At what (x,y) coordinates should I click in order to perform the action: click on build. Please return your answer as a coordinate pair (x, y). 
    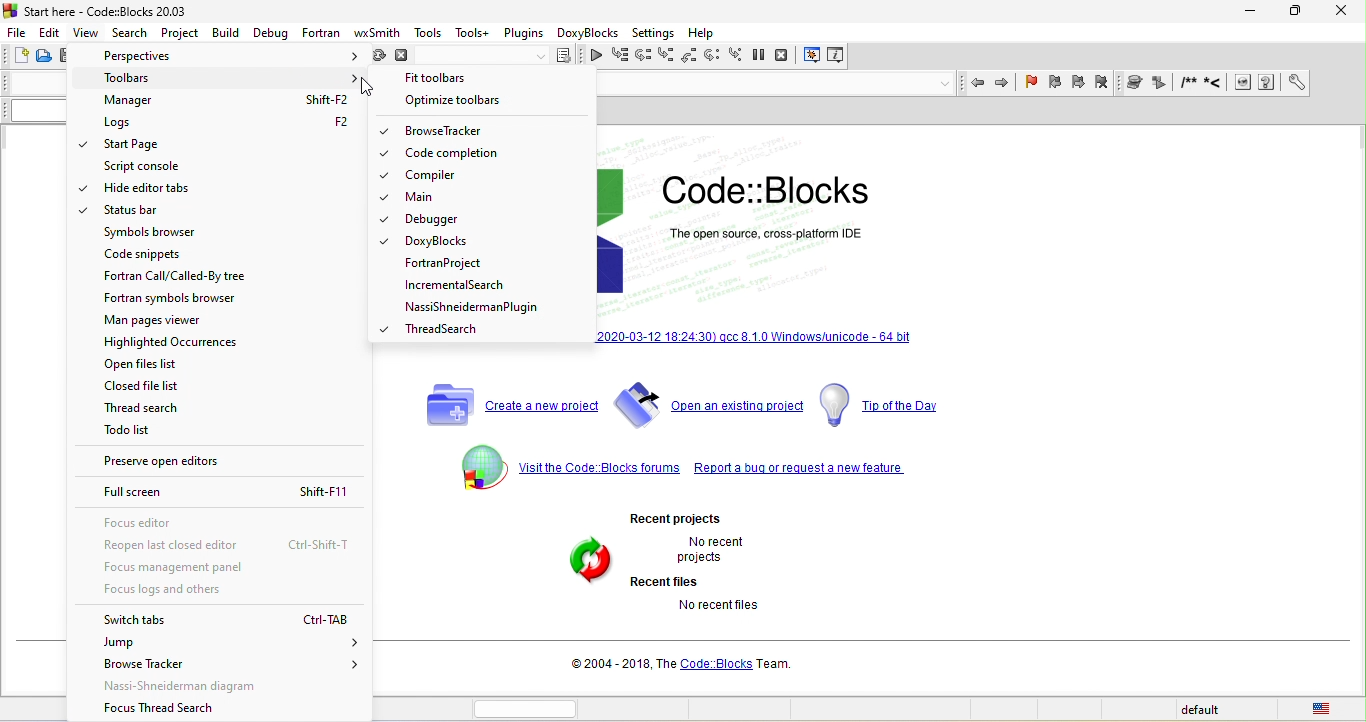
    Looking at the image, I should click on (226, 31).